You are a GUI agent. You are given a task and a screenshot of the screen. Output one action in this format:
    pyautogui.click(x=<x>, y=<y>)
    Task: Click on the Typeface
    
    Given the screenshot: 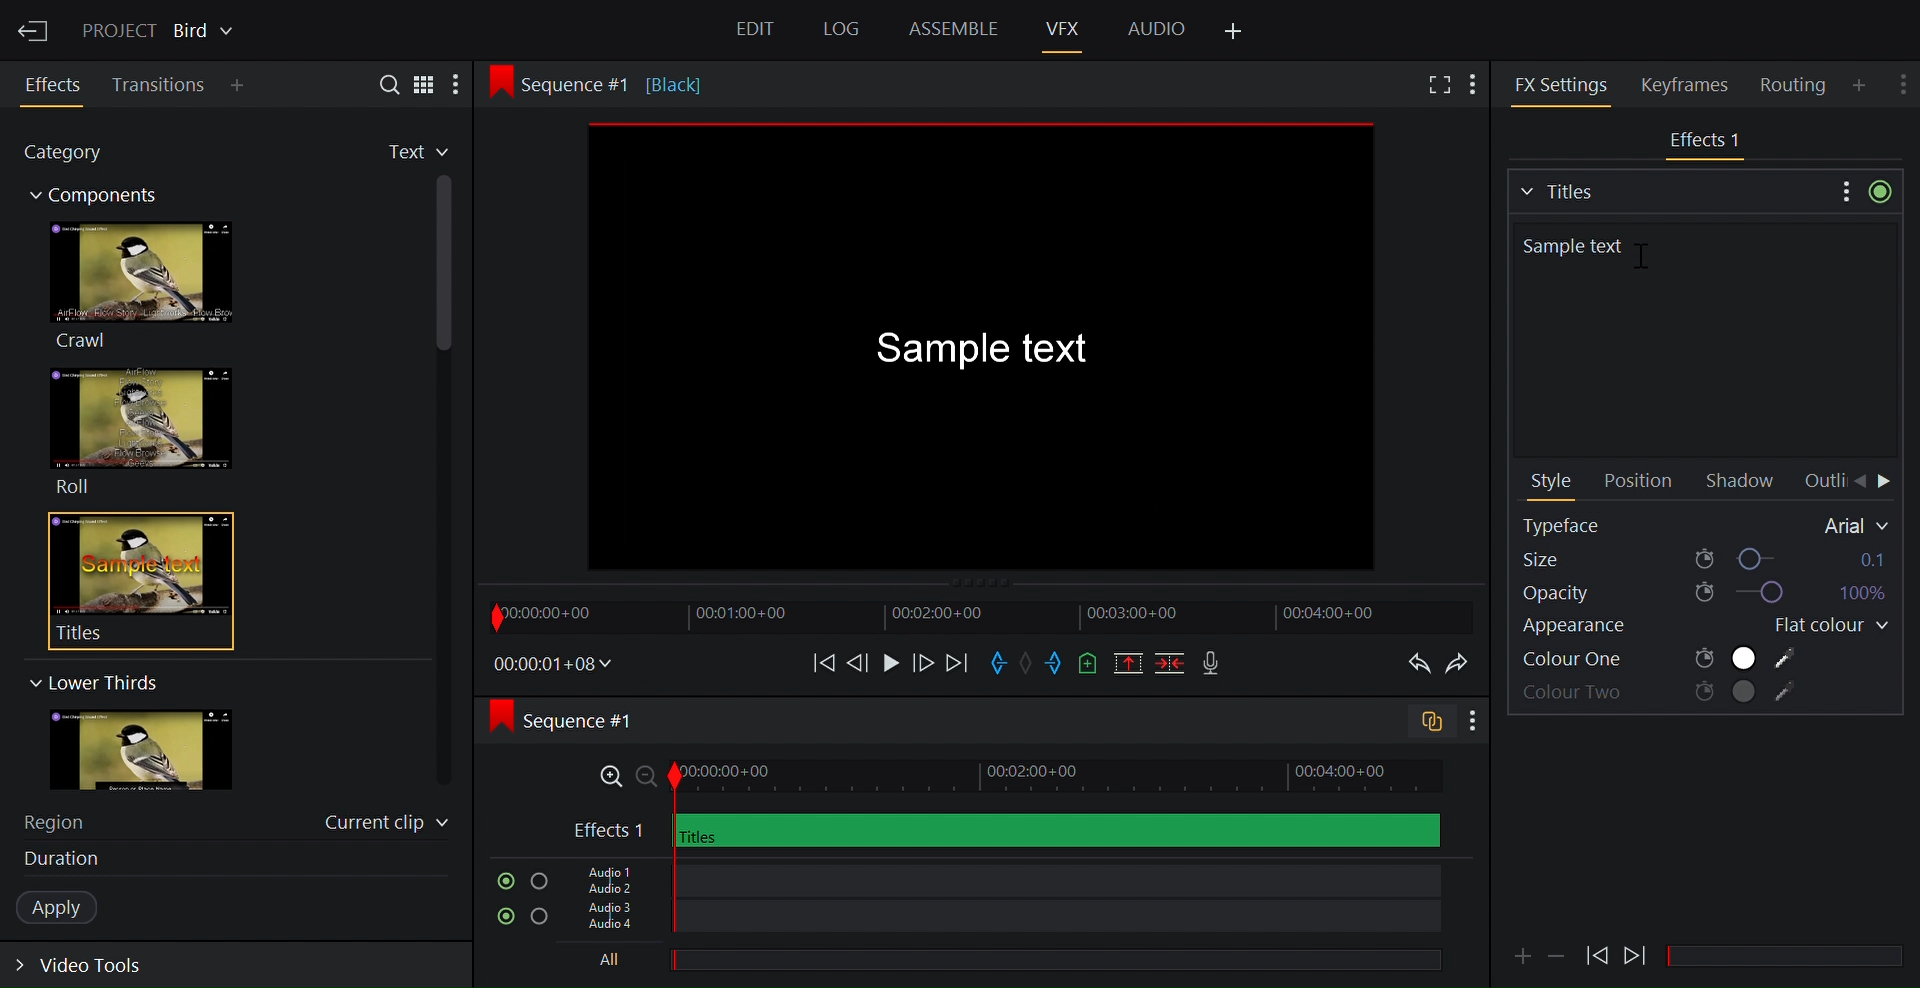 What is the action you would take?
    pyautogui.click(x=1707, y=525)
    